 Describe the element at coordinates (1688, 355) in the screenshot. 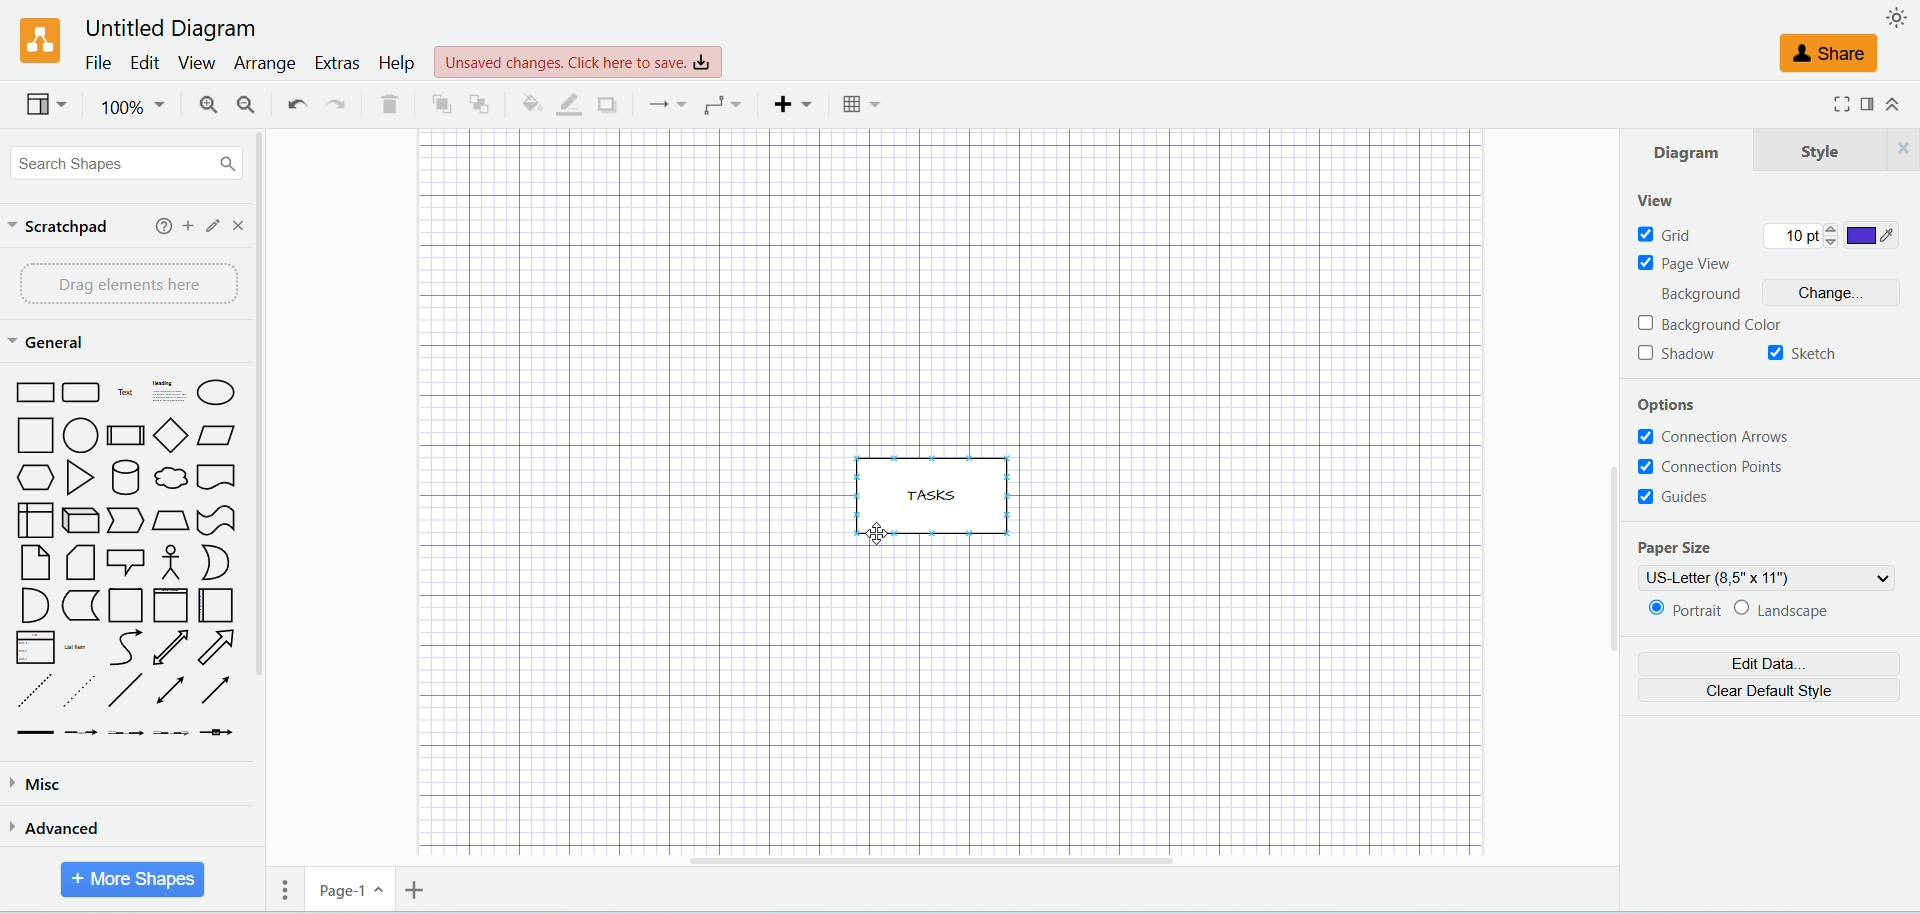

I see `shadow` at that location.